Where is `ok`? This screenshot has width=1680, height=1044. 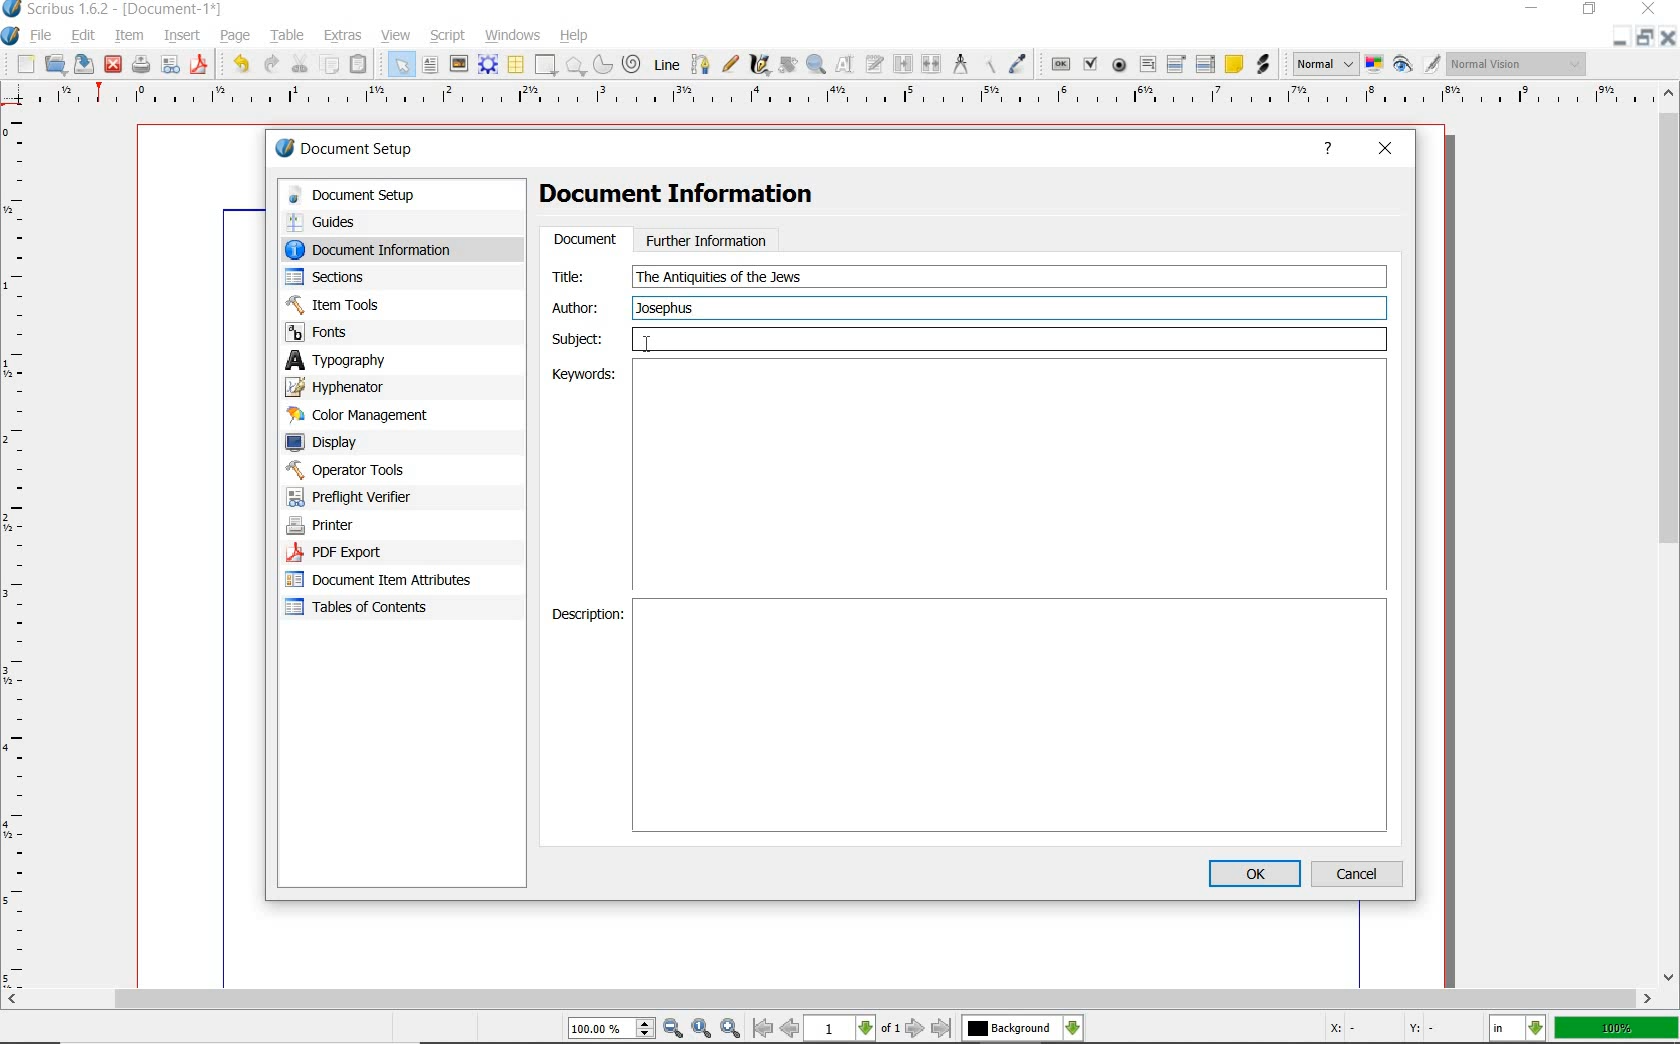
ok is located at coordinates (1254, 873).